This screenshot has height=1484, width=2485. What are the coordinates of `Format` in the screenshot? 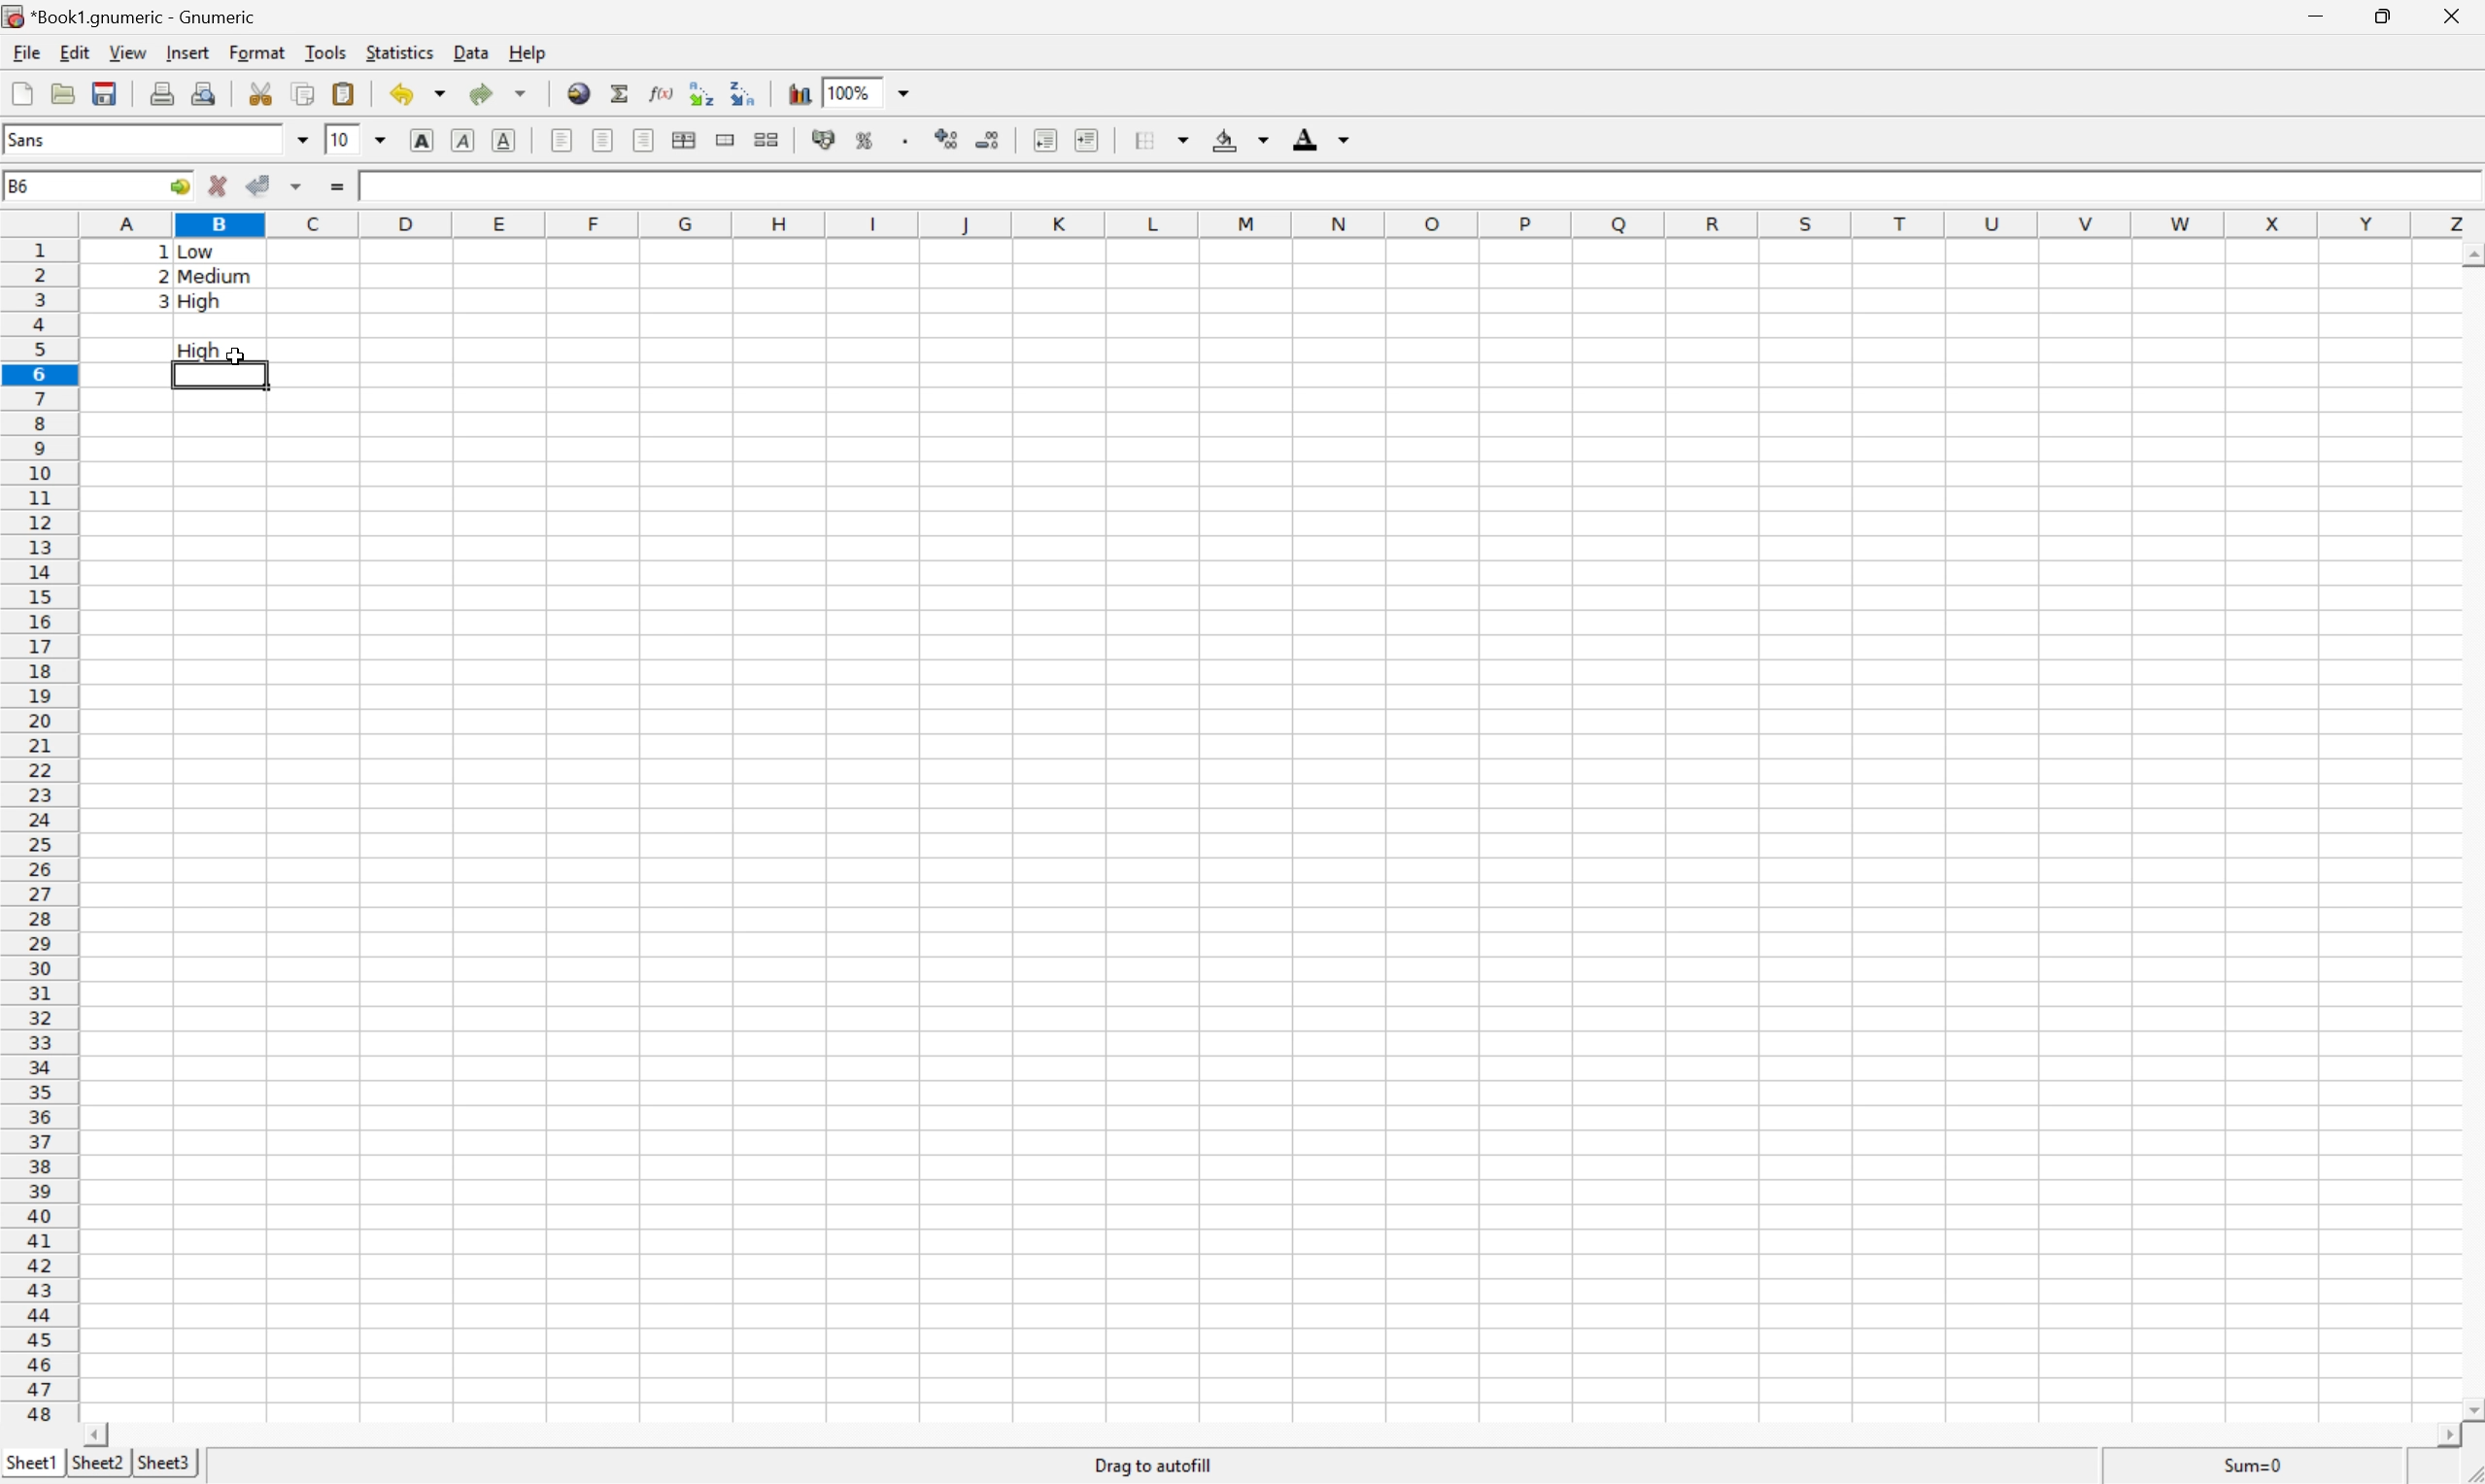 It's located at (258, 52).